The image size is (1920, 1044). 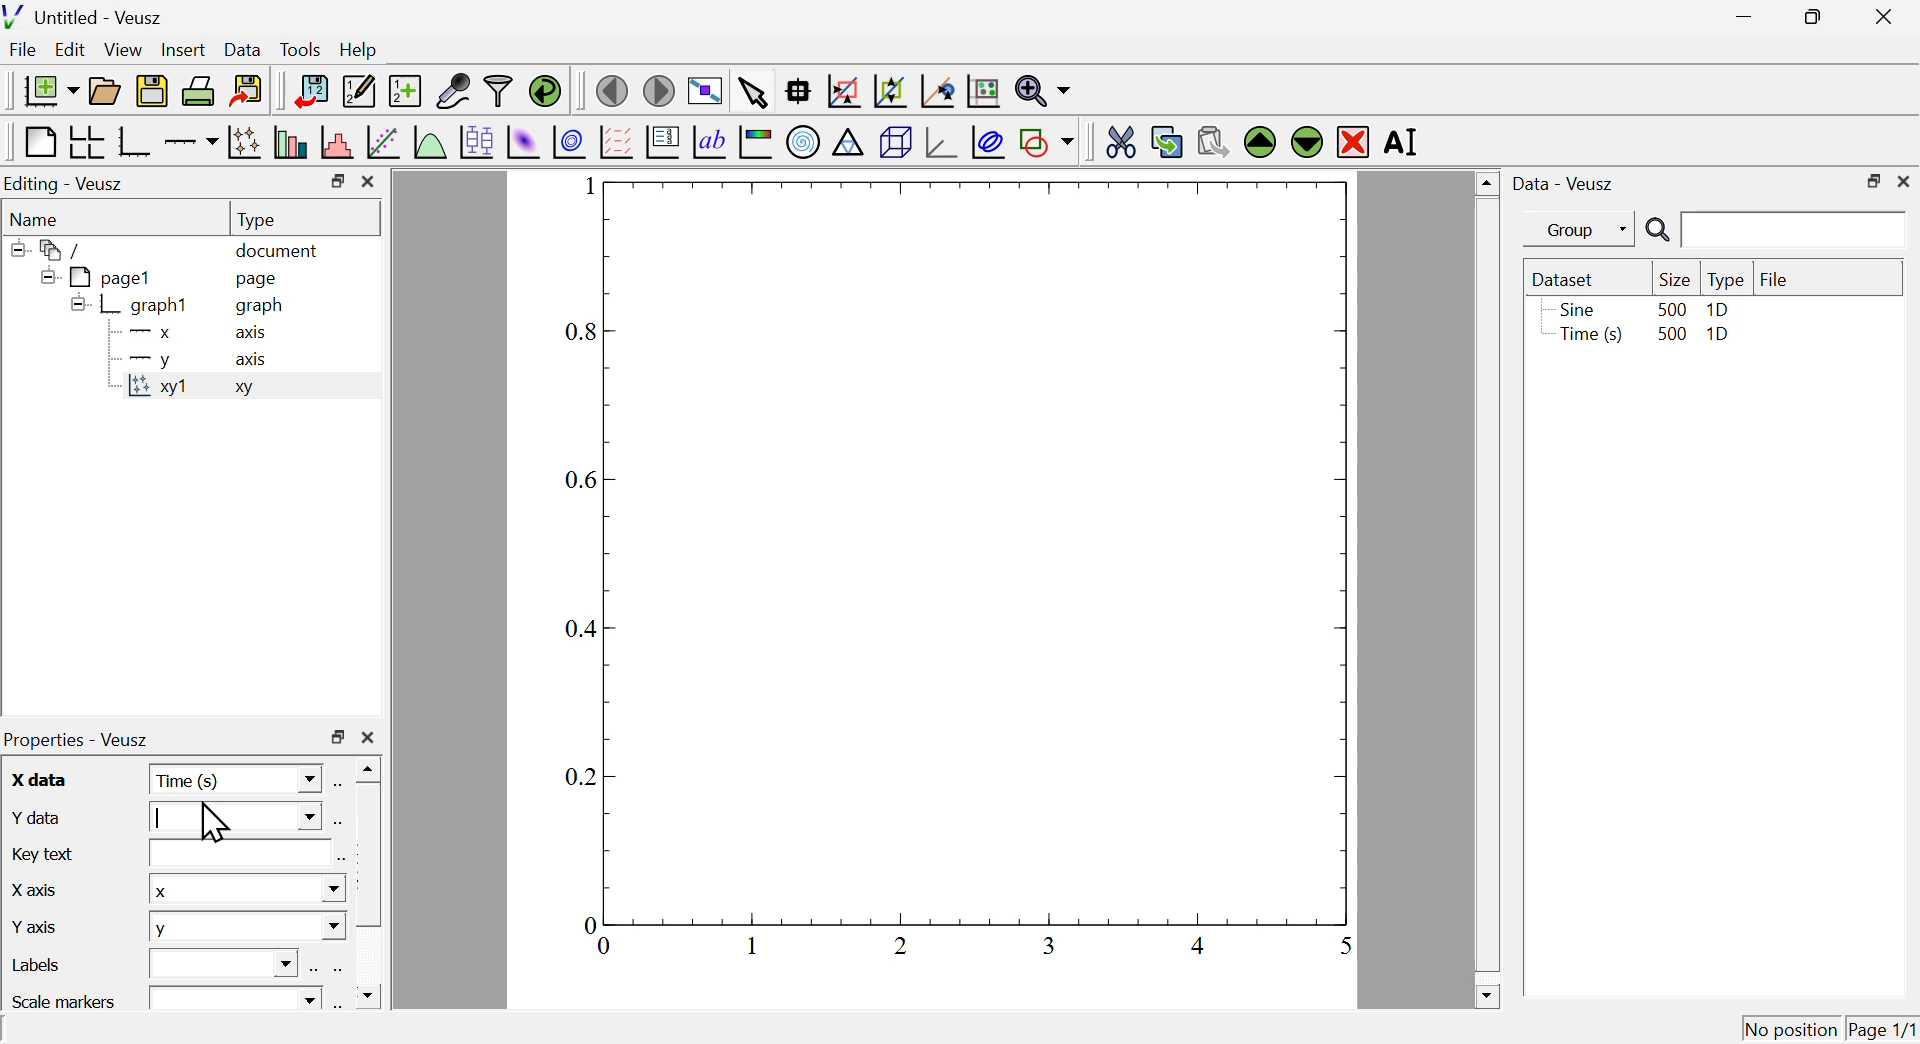 What do you see at coordinates (382, 143) in the screenshot?
I see `fit a function to data` at bounding box center [382, 143].